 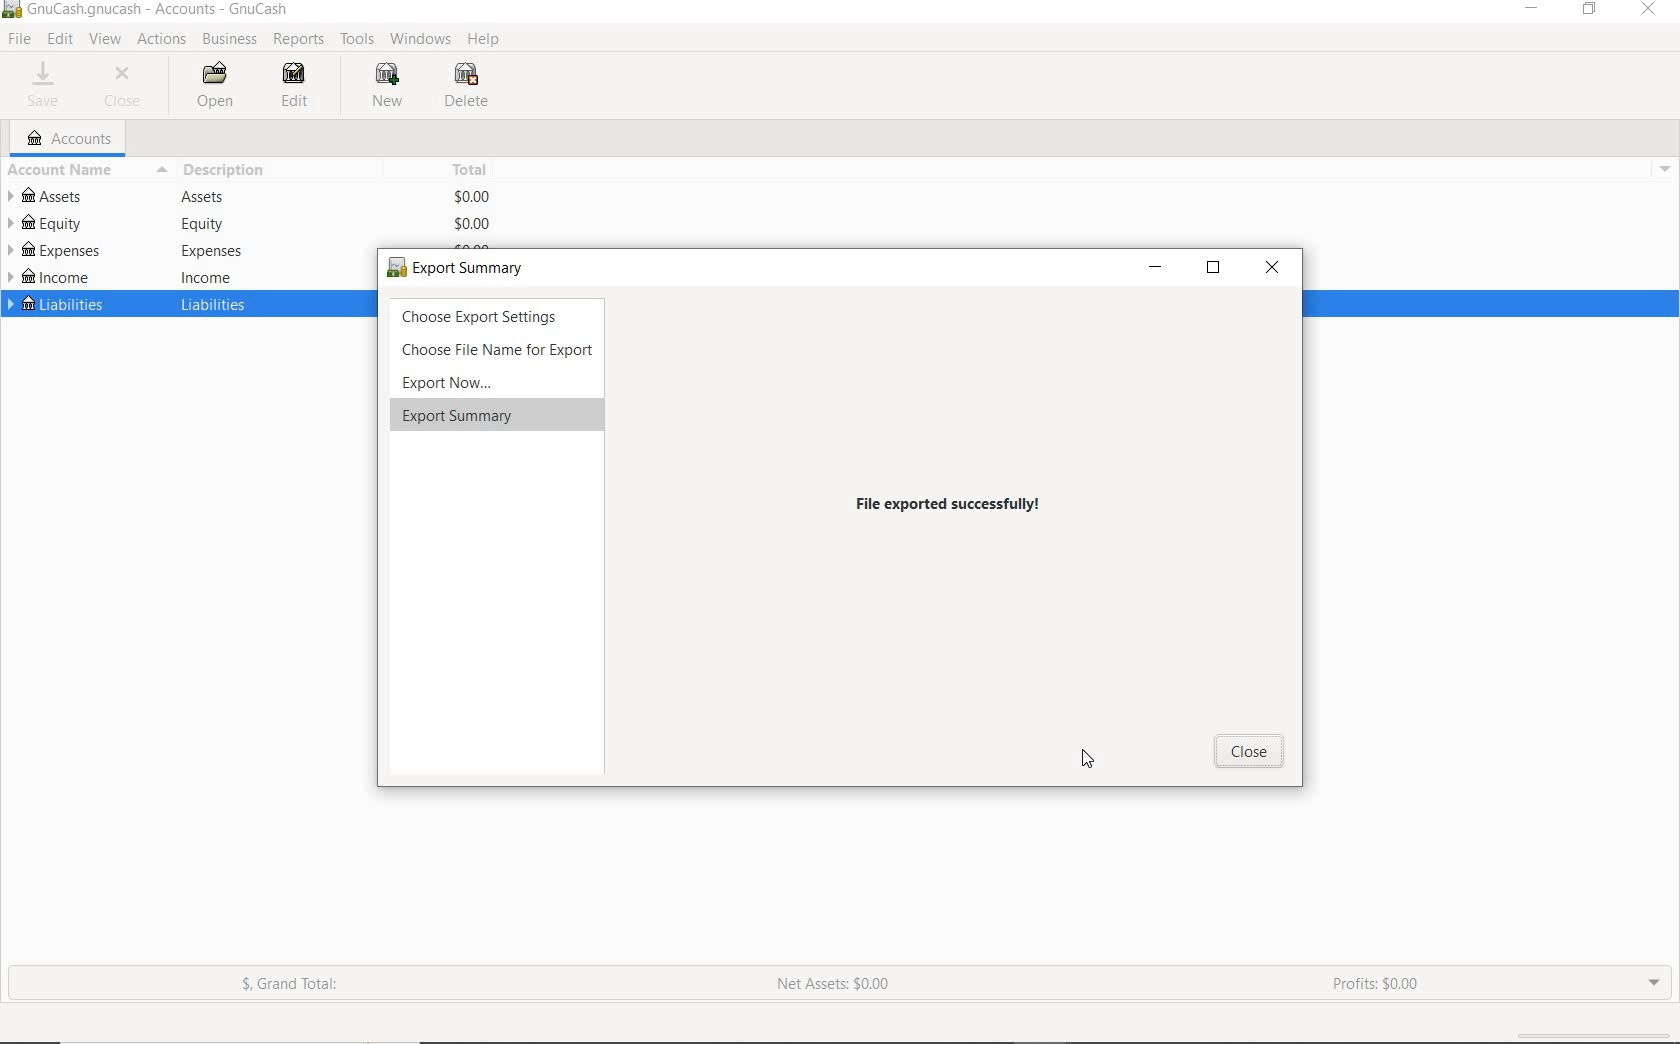 I want to click on choose export settings, so click(x=495, y=317).